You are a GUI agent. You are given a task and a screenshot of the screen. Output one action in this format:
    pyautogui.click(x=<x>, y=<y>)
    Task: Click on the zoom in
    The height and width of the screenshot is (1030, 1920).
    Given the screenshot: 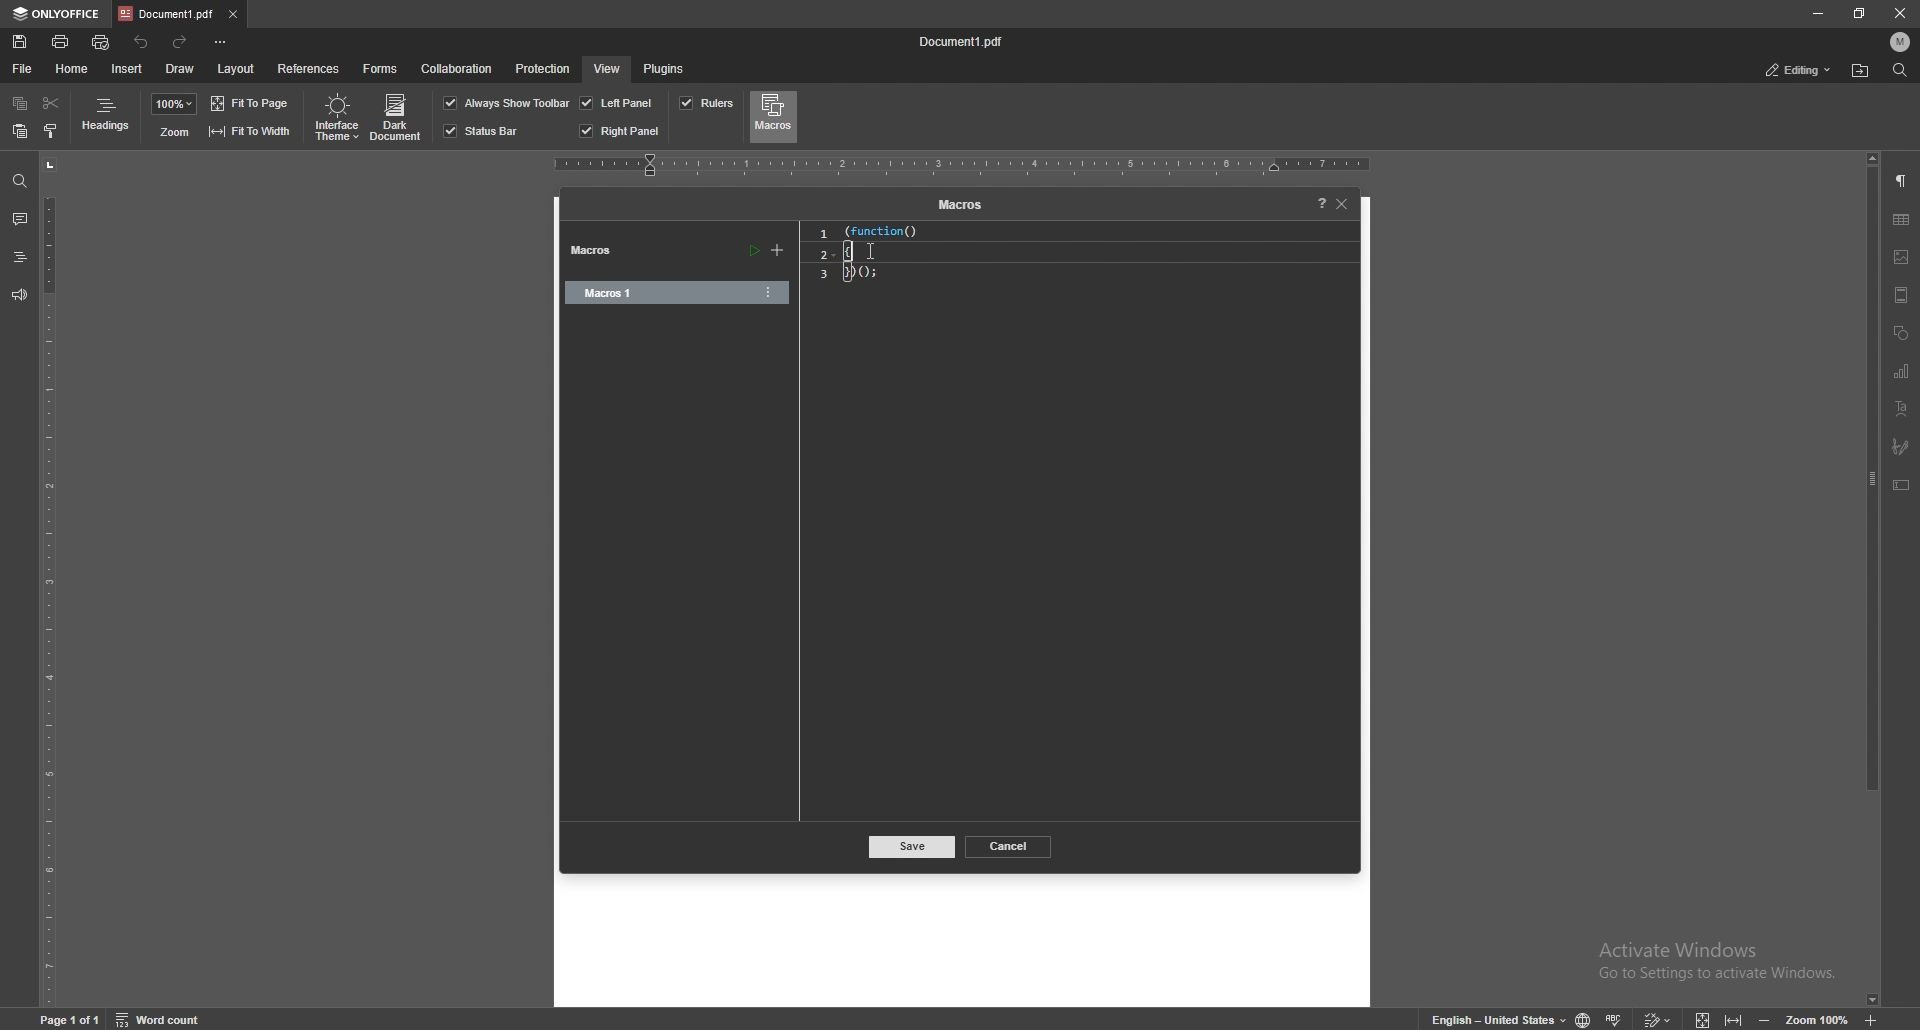 What is the action you would take?
    pyautogui.click(x=1873, y=1021)
    